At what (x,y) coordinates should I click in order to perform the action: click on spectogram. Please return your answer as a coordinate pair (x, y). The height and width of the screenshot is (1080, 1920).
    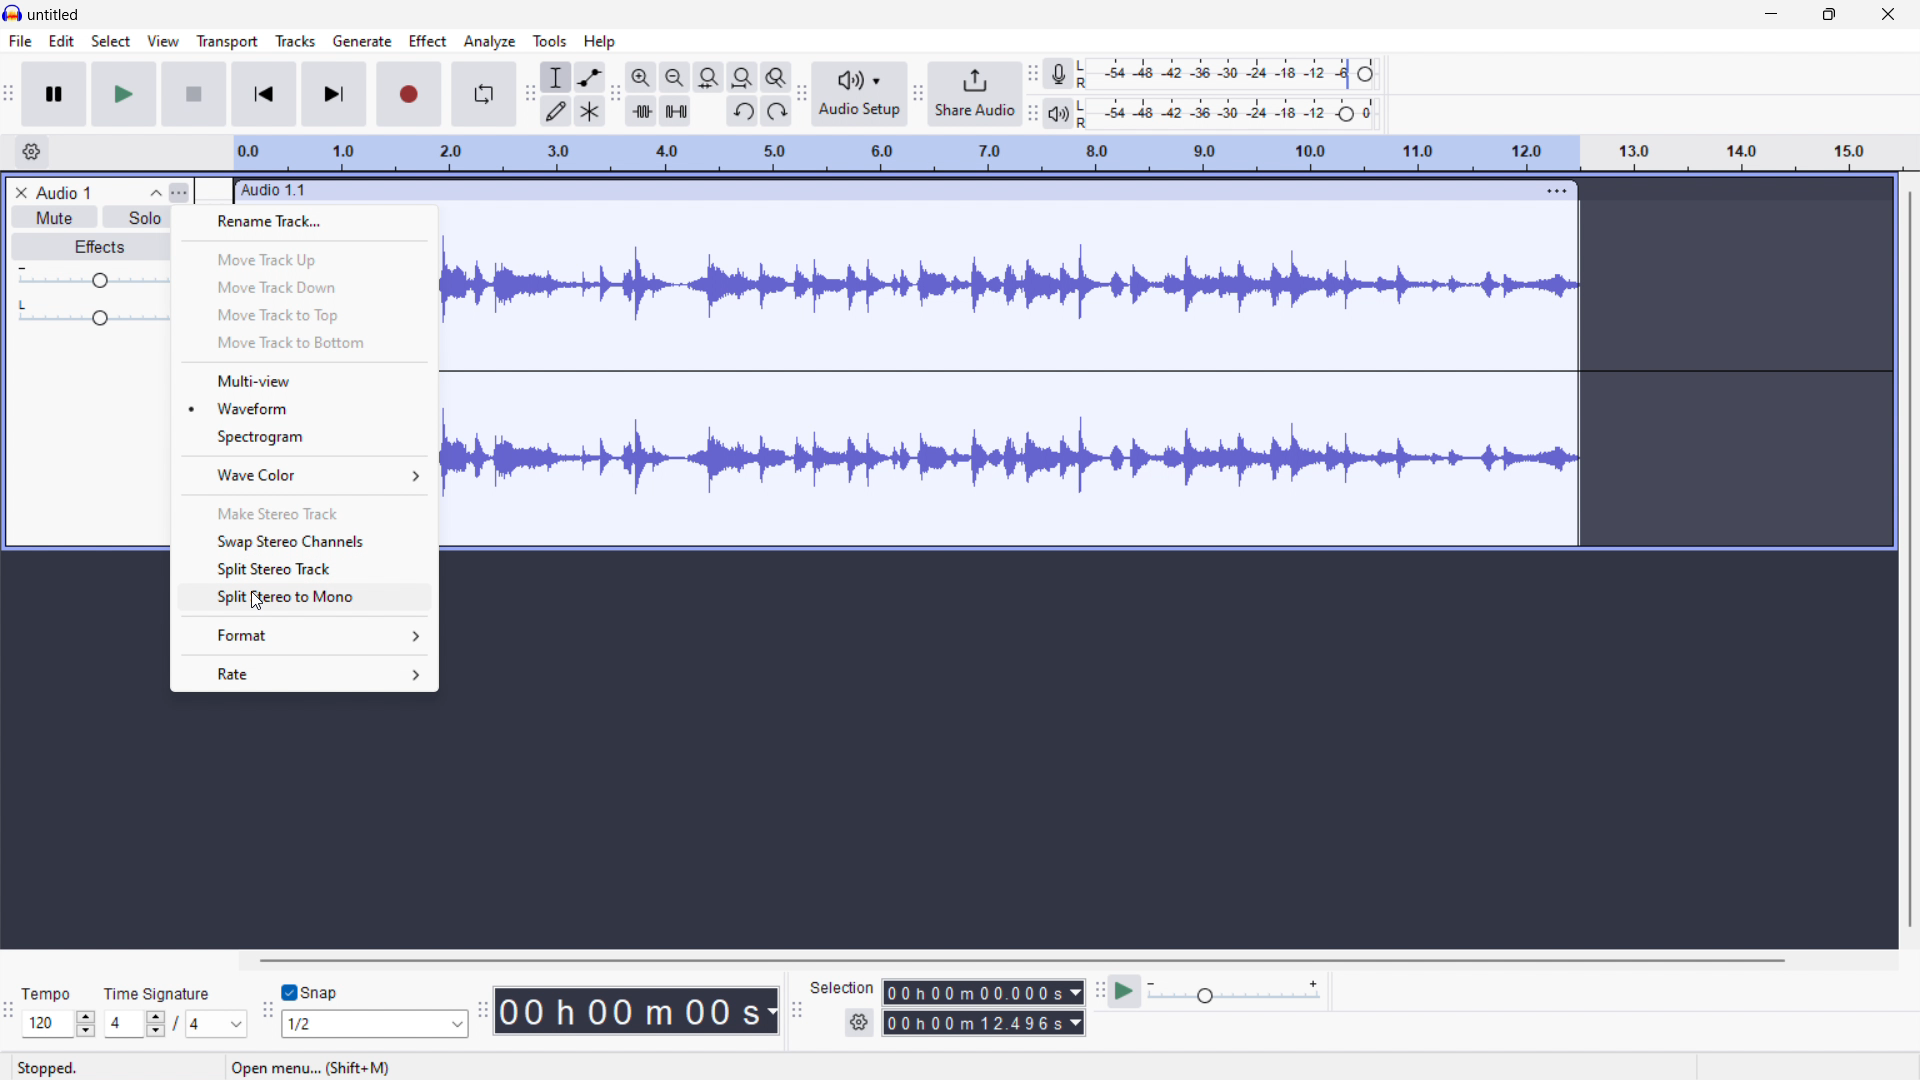
    Looking at the image, I should click on (305, 436).